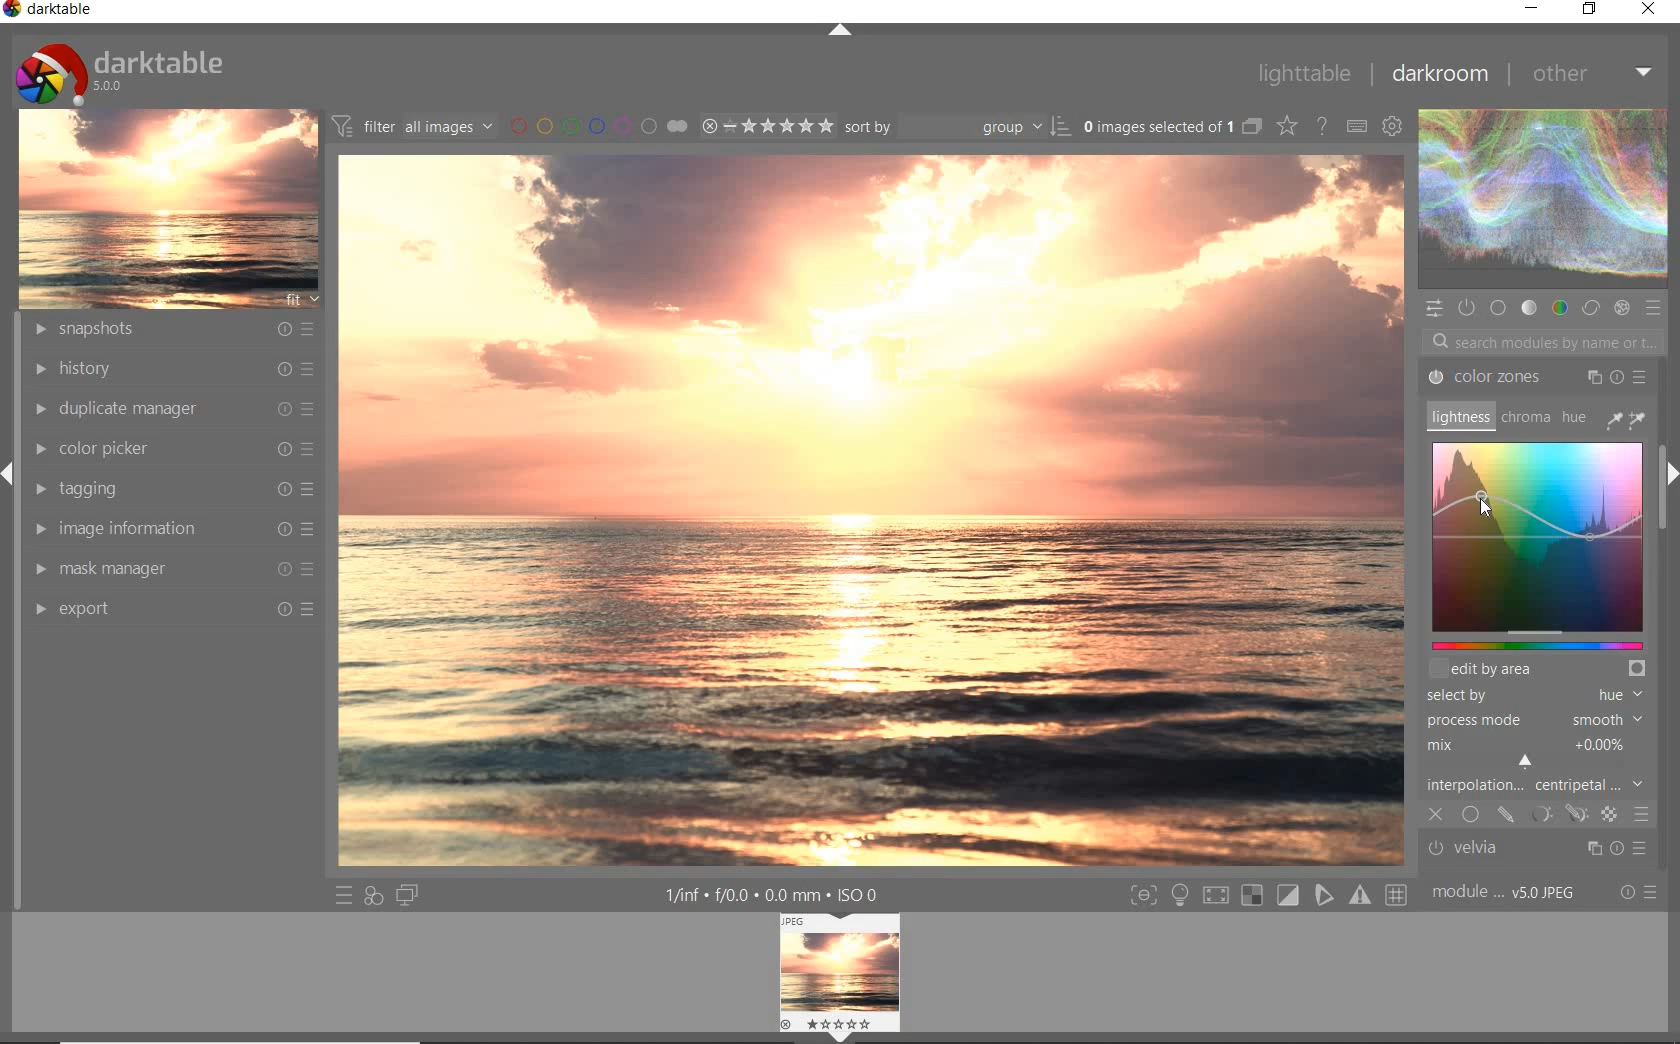  Describe the element at coordinates (1544, 341) in the screenshot. I see `SEARCH MODULES` at that location.